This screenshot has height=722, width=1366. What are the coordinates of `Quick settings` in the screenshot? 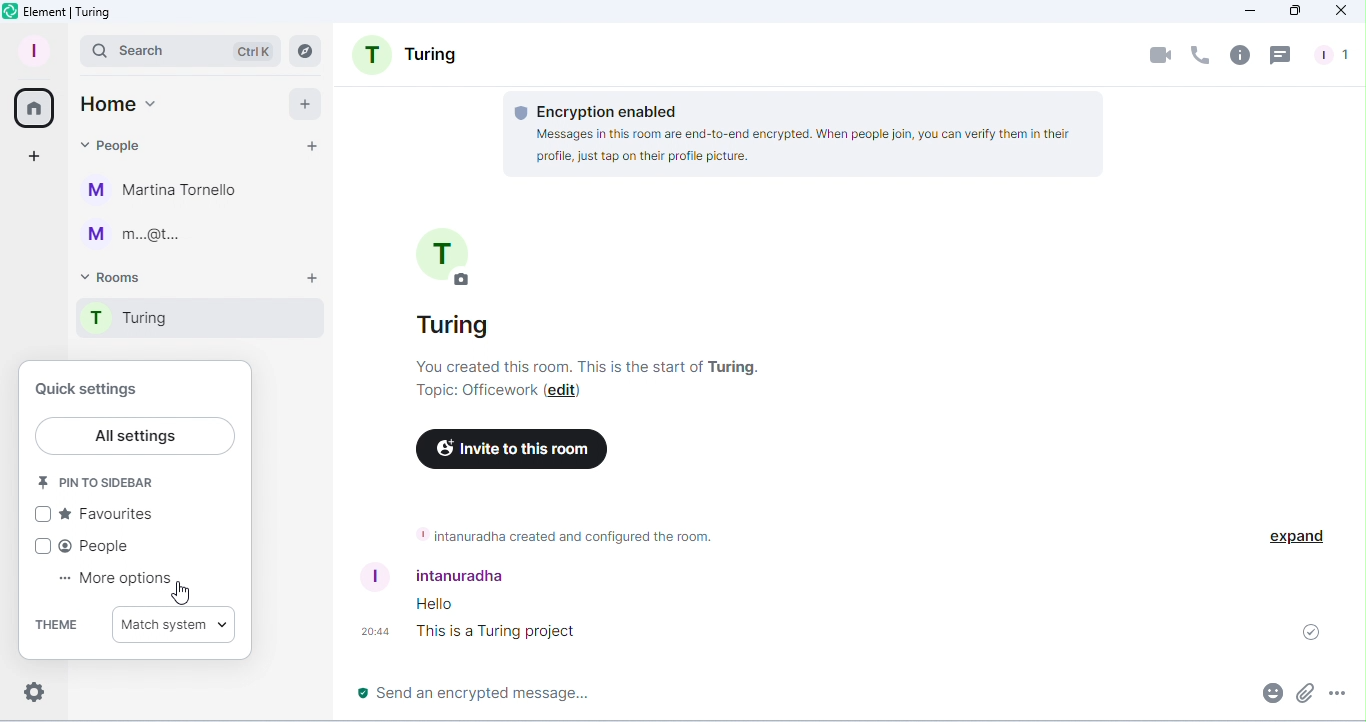 It's located at (100, 389).